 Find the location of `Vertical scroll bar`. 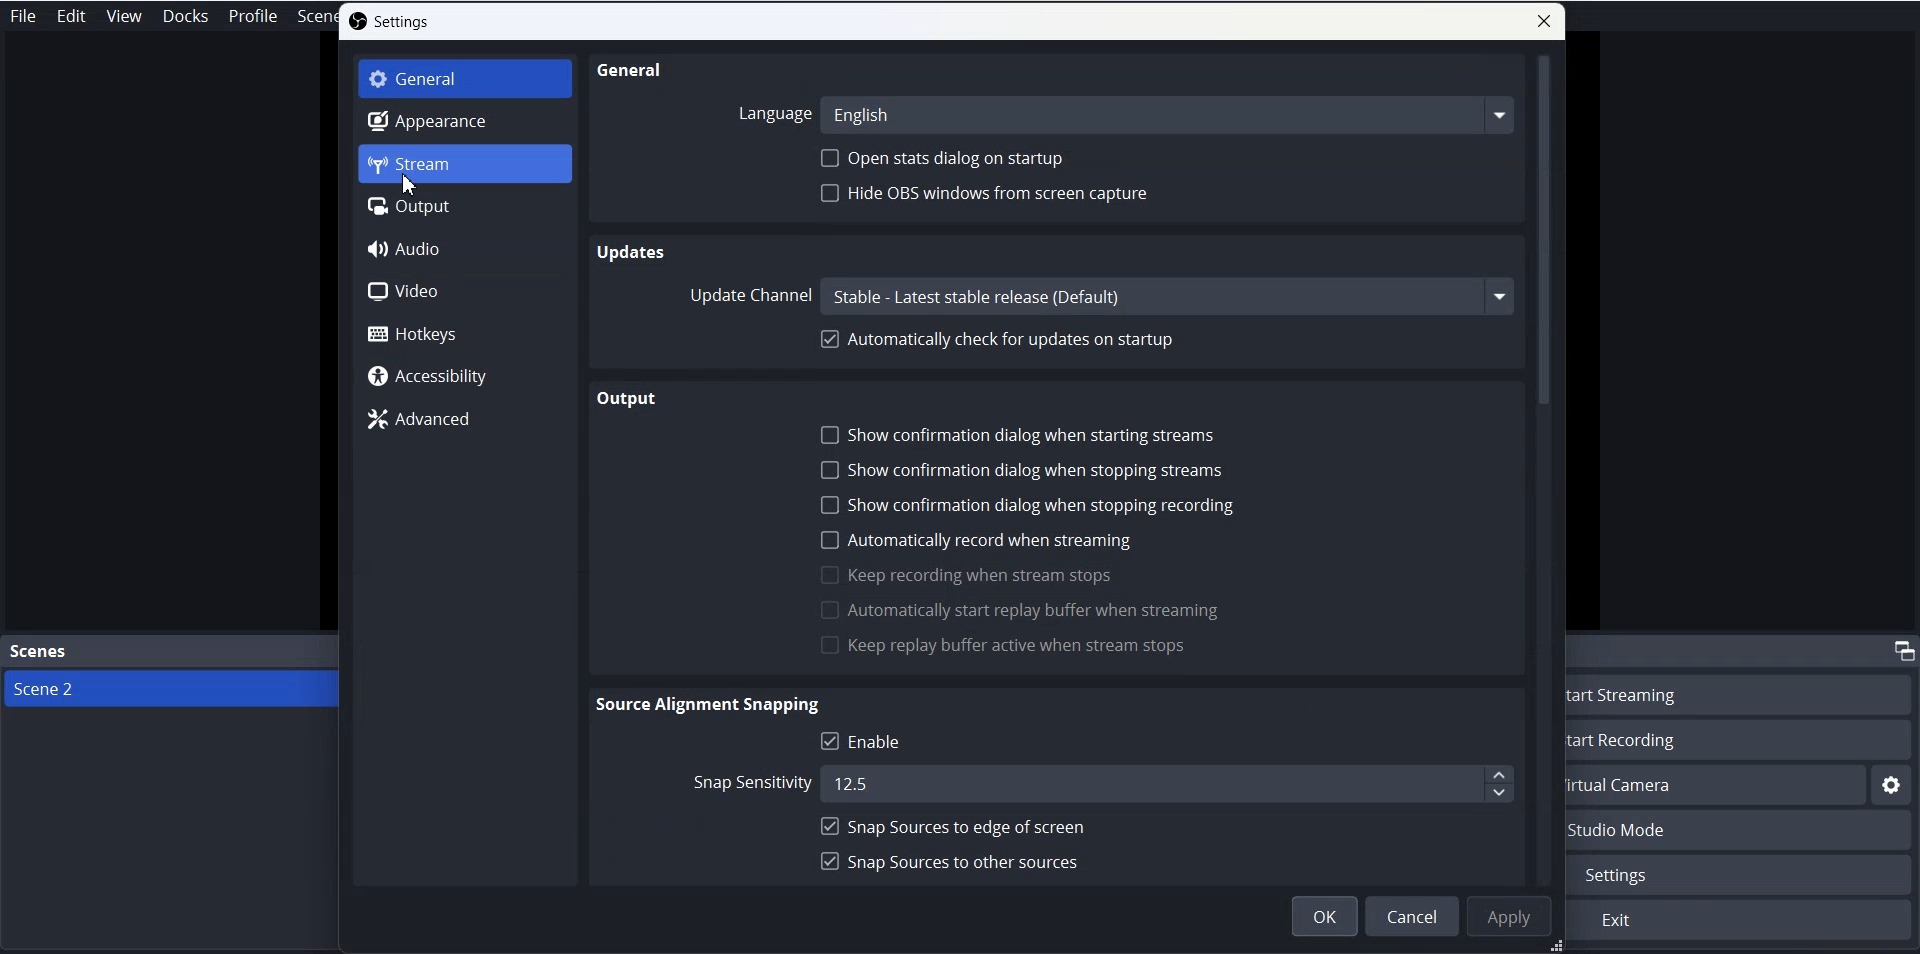

Vertical scroll bar is located at coordinates (1545, 470).